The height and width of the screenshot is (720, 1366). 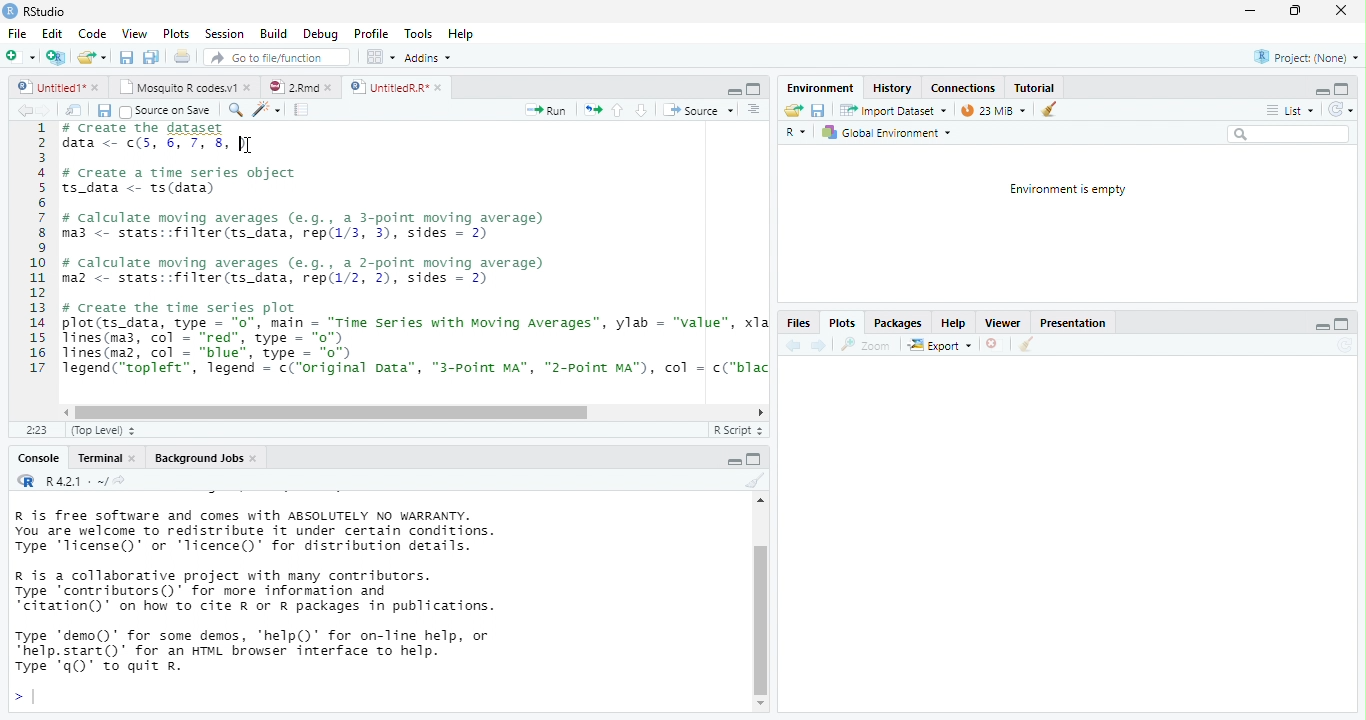 What do you see at coordinates (755, 110) in the screenshot?
I see `Document outline` at bounding box center [755, 110].